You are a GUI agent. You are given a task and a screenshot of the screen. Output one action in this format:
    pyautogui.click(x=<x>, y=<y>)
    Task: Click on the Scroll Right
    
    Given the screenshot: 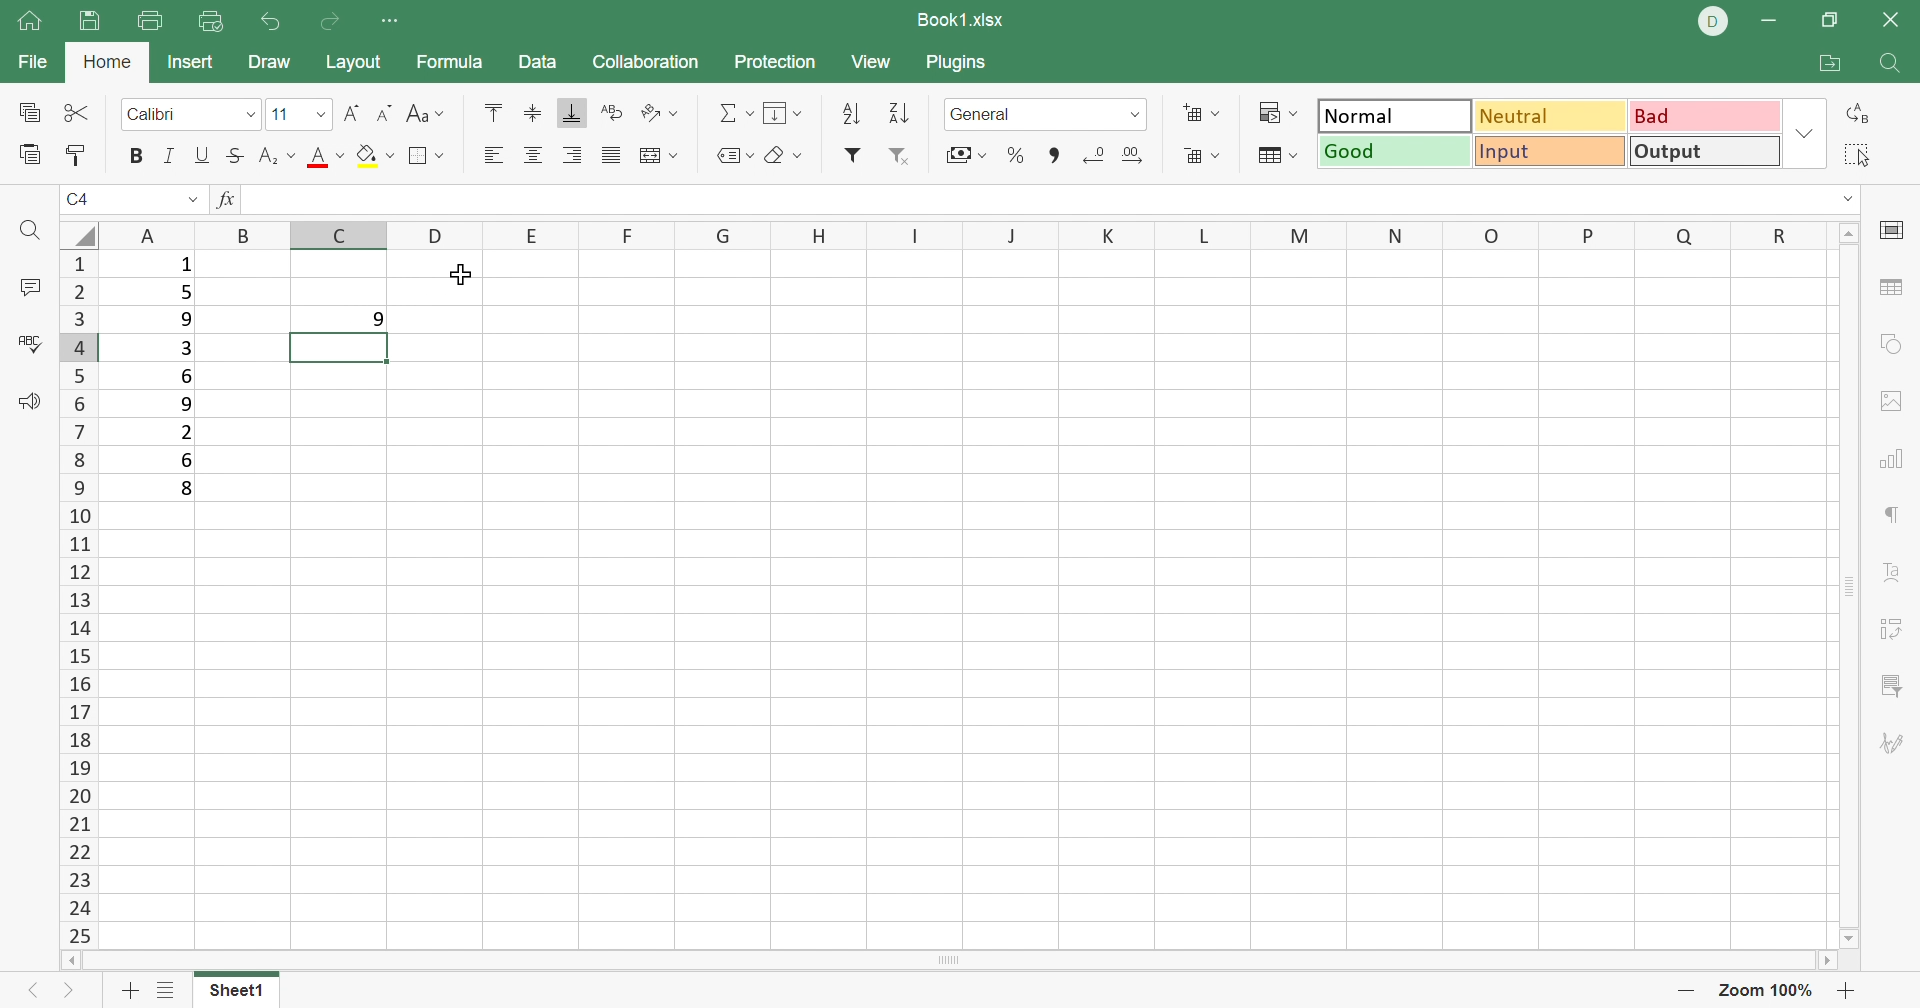 What is the action you would take?
    pyautogui.click(x=1828, y=962)
    